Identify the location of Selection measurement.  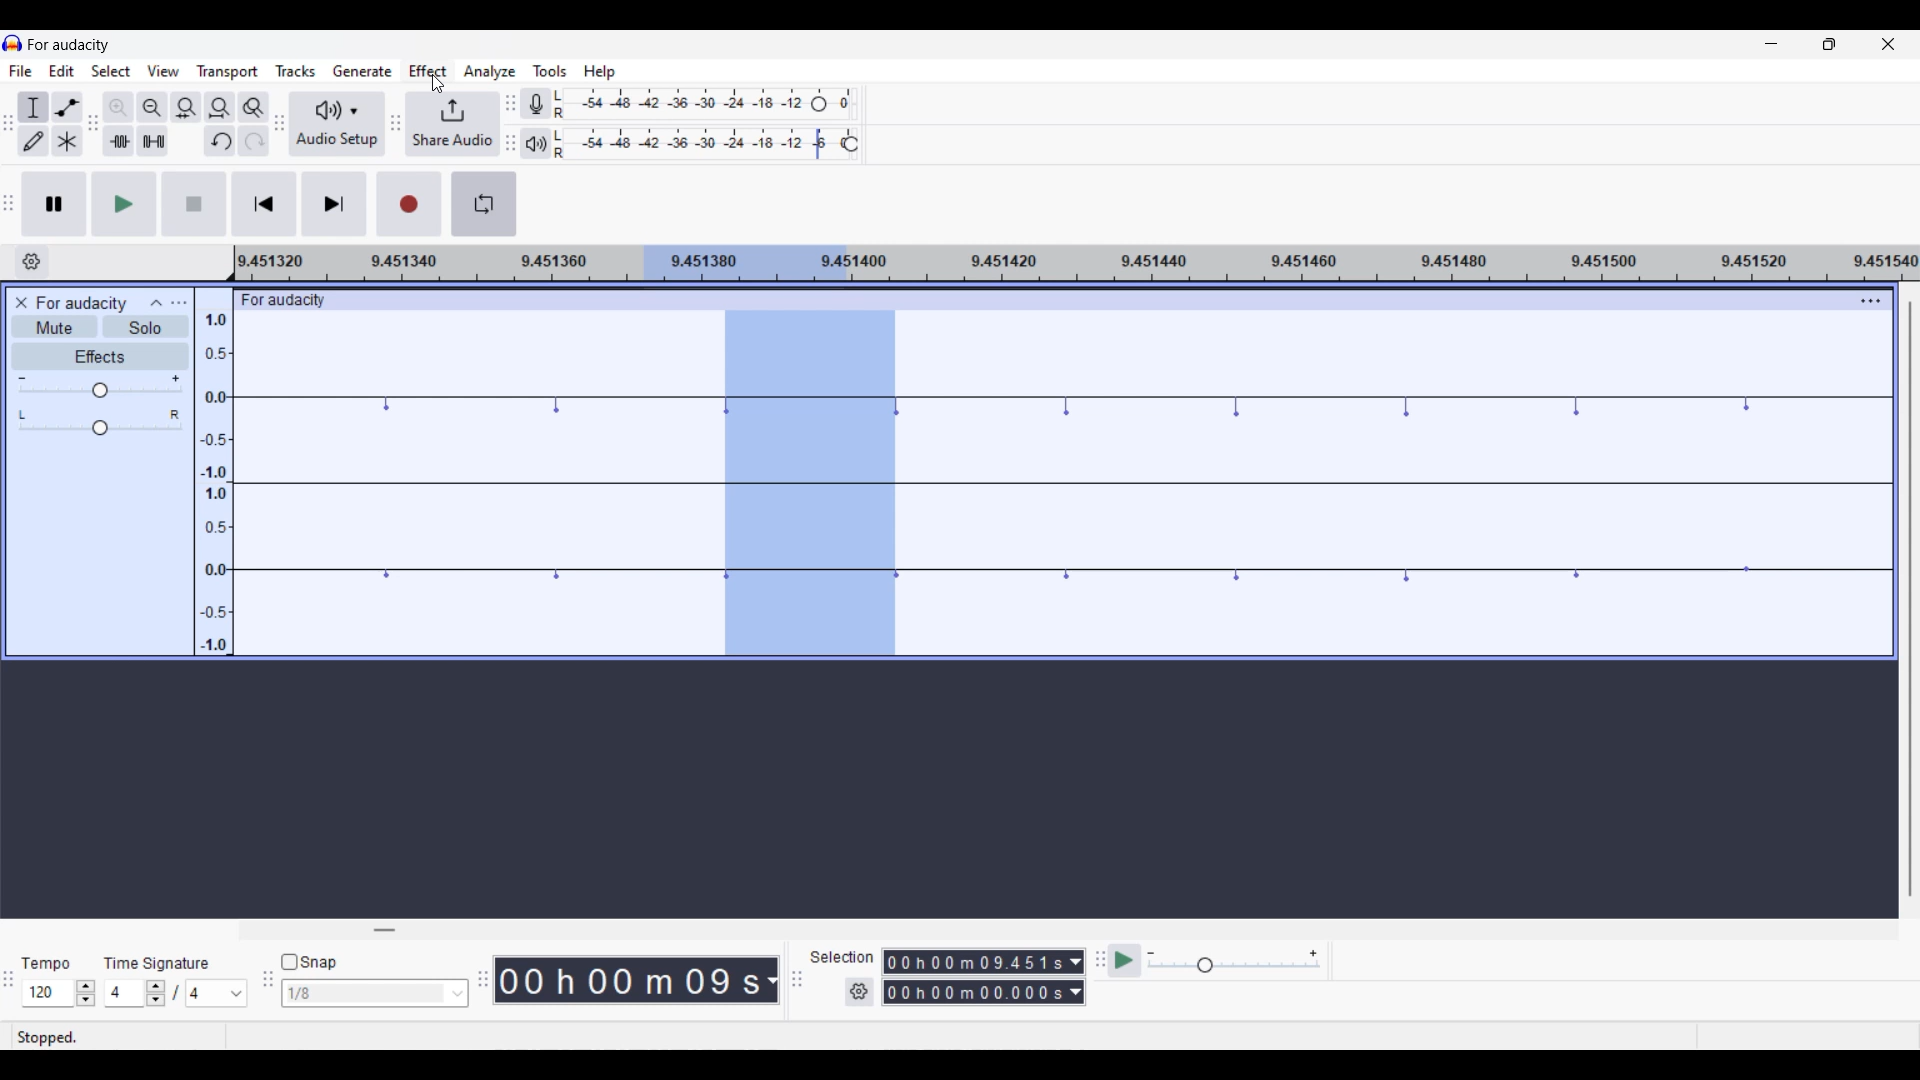
(1075, 977).